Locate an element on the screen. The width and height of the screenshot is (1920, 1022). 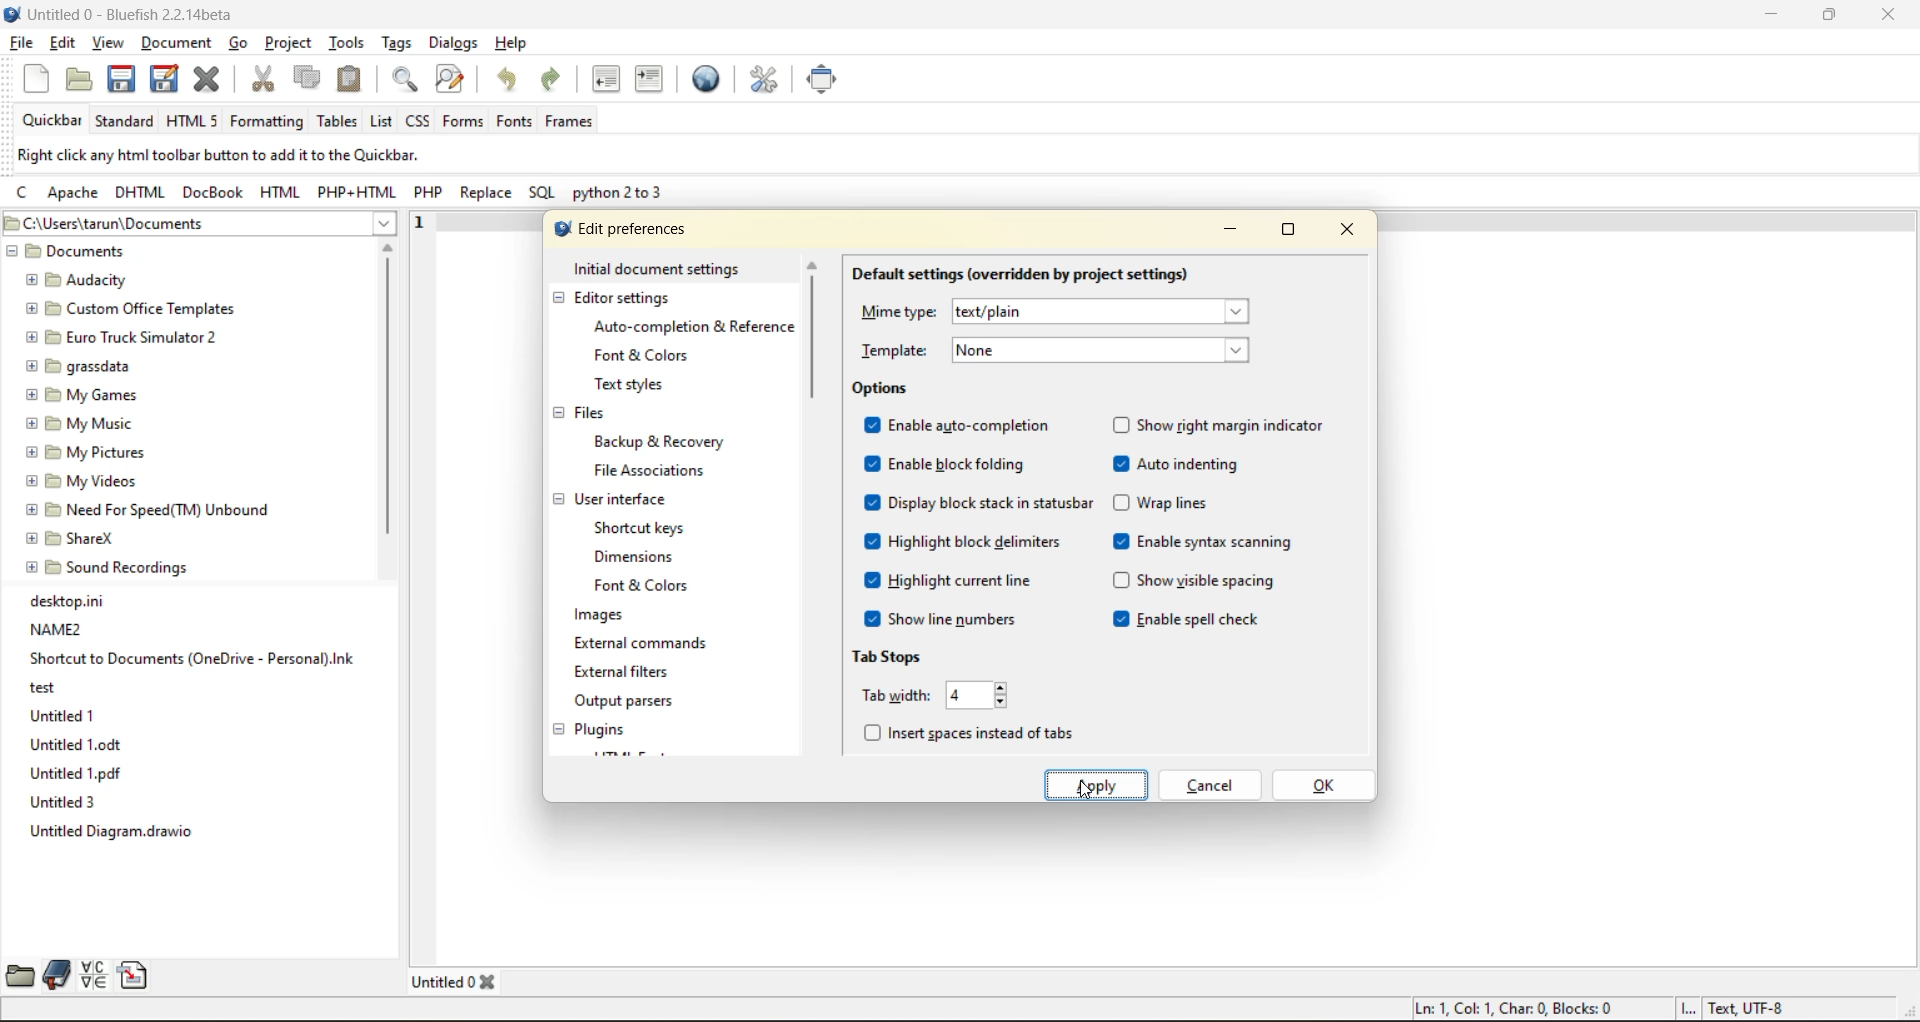
enable block folding is located at coordinates (944, 464).